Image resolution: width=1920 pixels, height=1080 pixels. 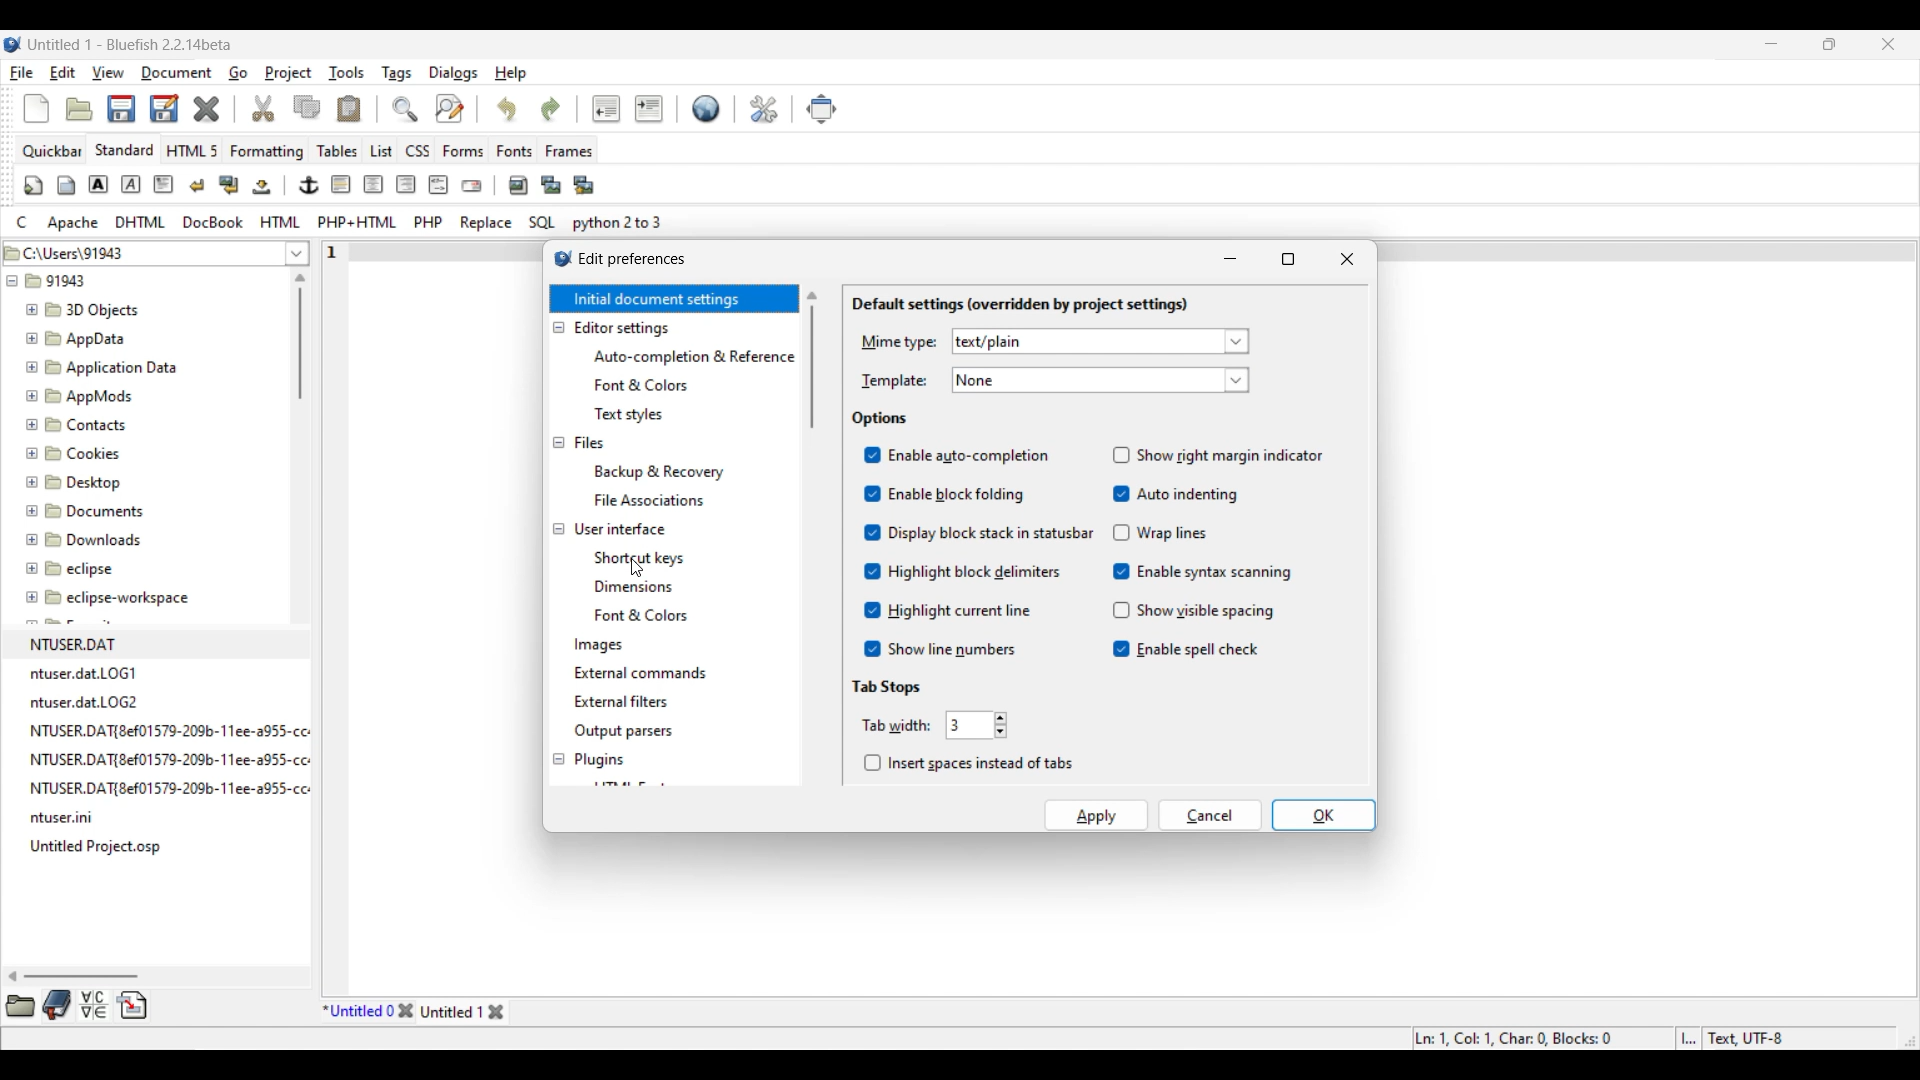 I want to click on show line numbers, so click(x=938, y=648).